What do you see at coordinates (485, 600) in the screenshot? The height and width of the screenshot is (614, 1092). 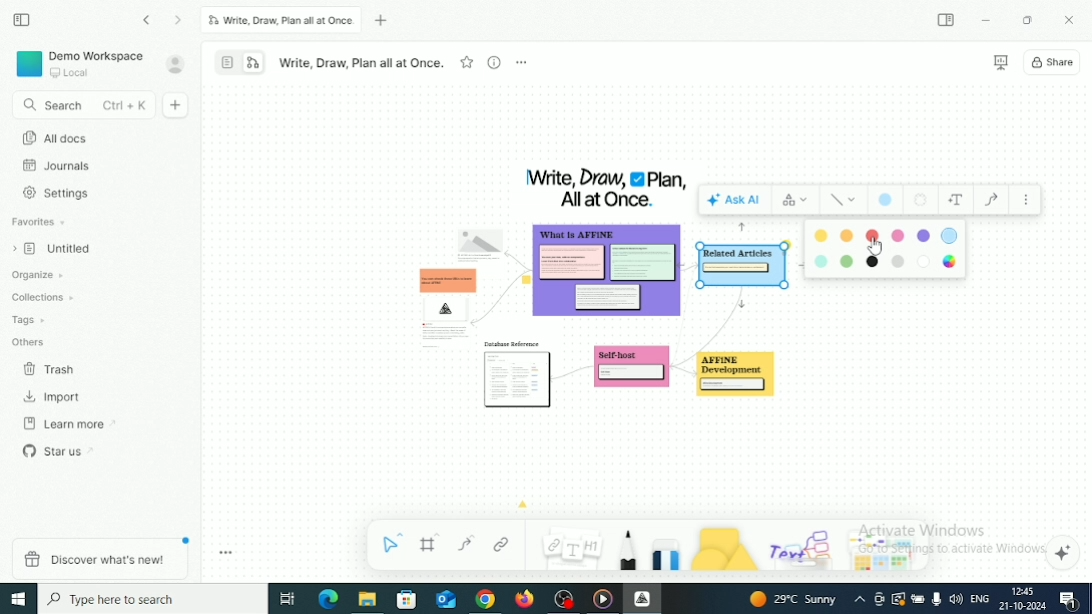 I see `Google Chrome` at bounding box center [485, 600].